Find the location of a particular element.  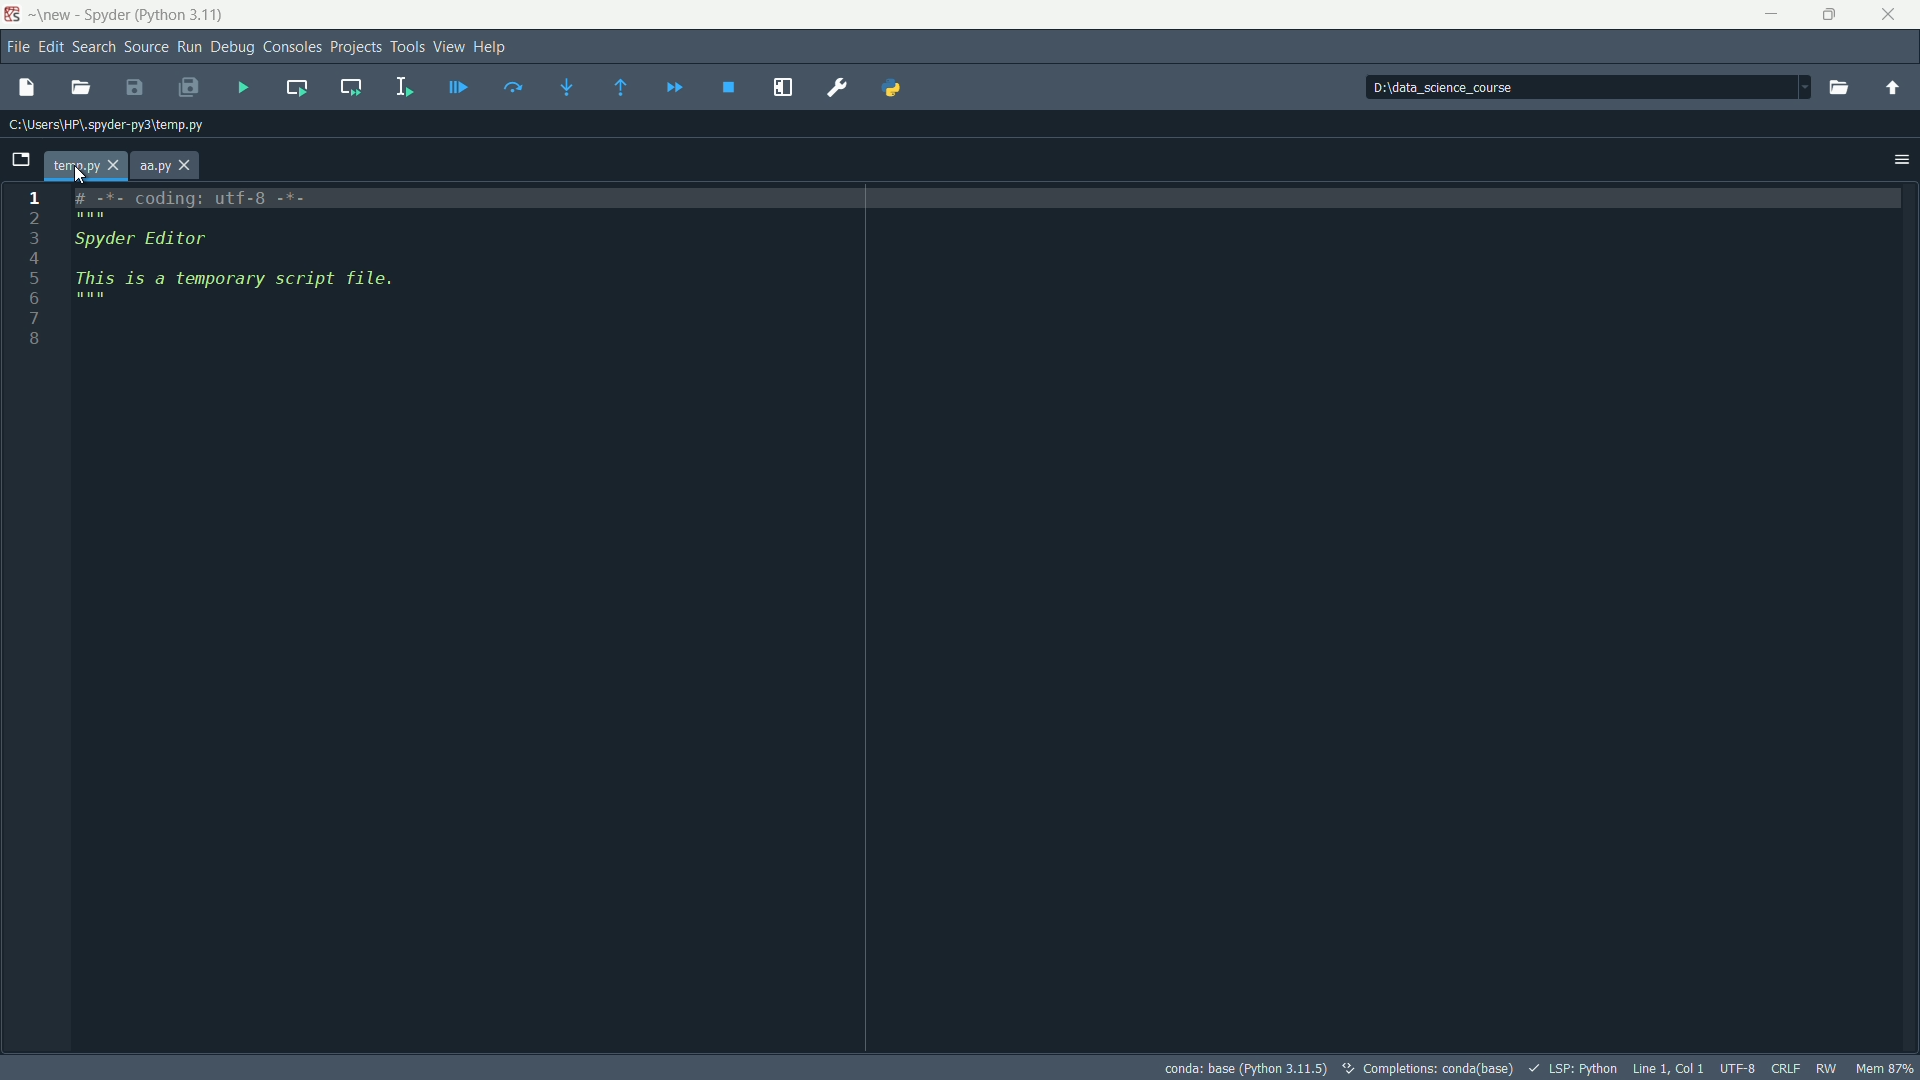

debug menu is located at coordinates (232, 48).